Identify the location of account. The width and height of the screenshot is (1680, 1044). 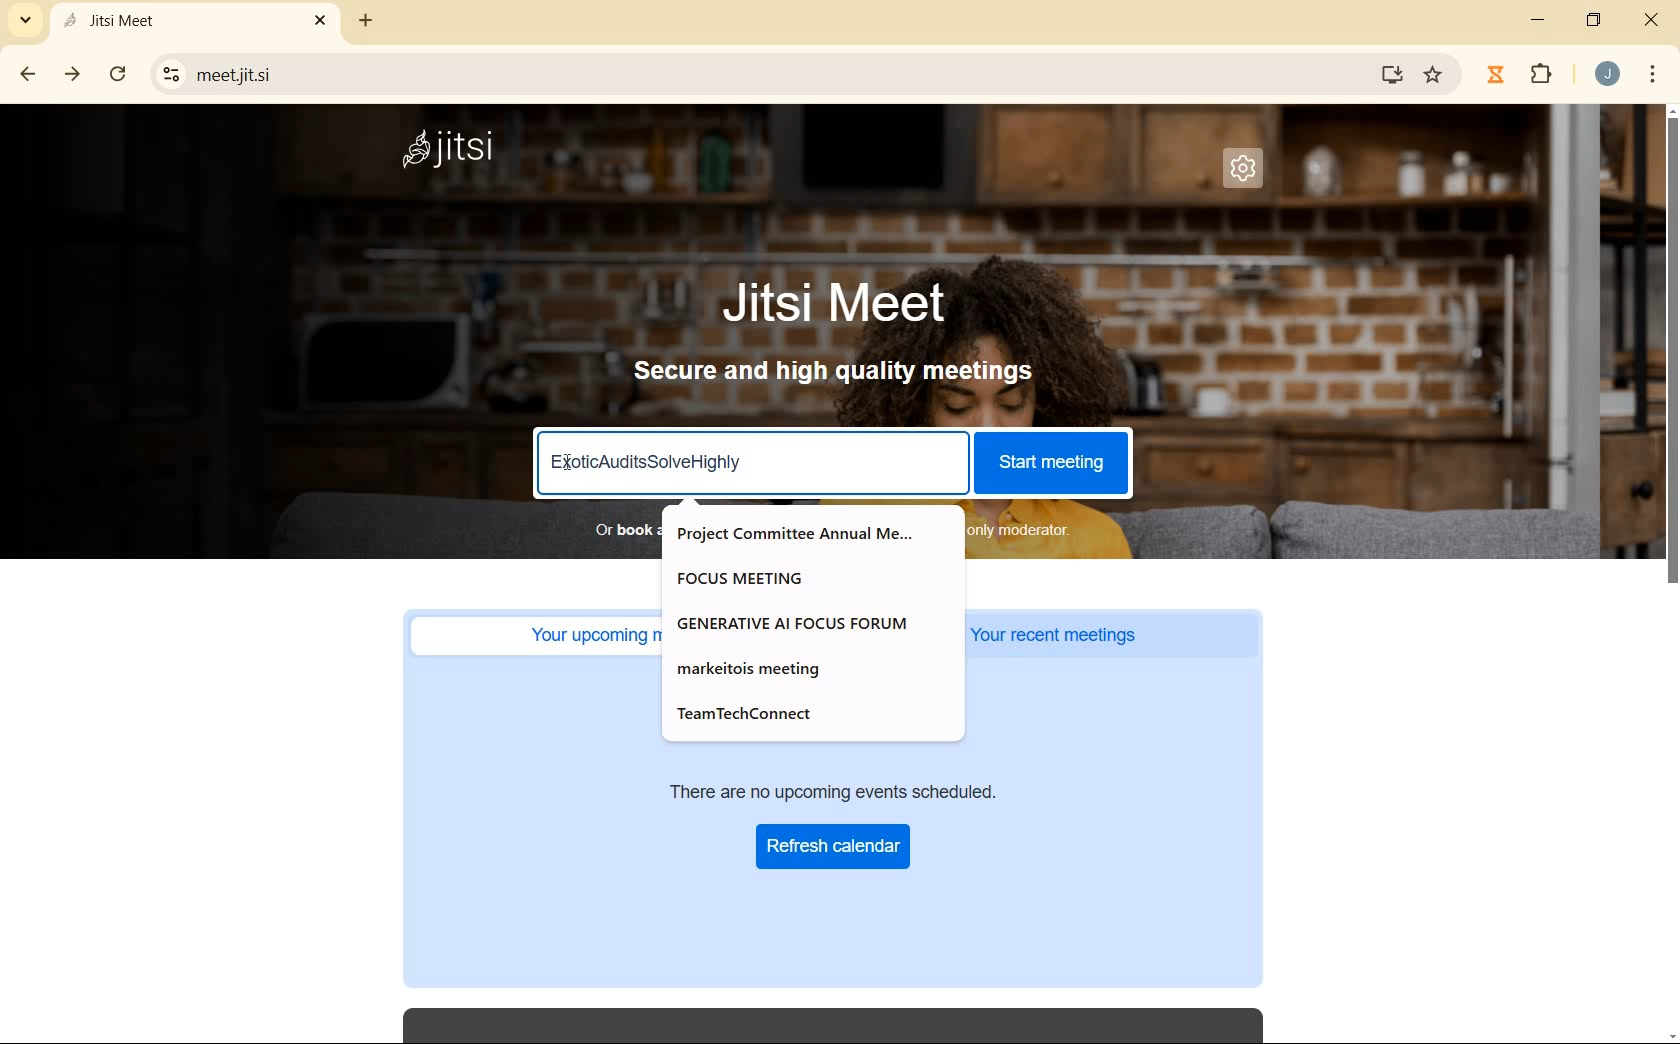
(1607, 74).